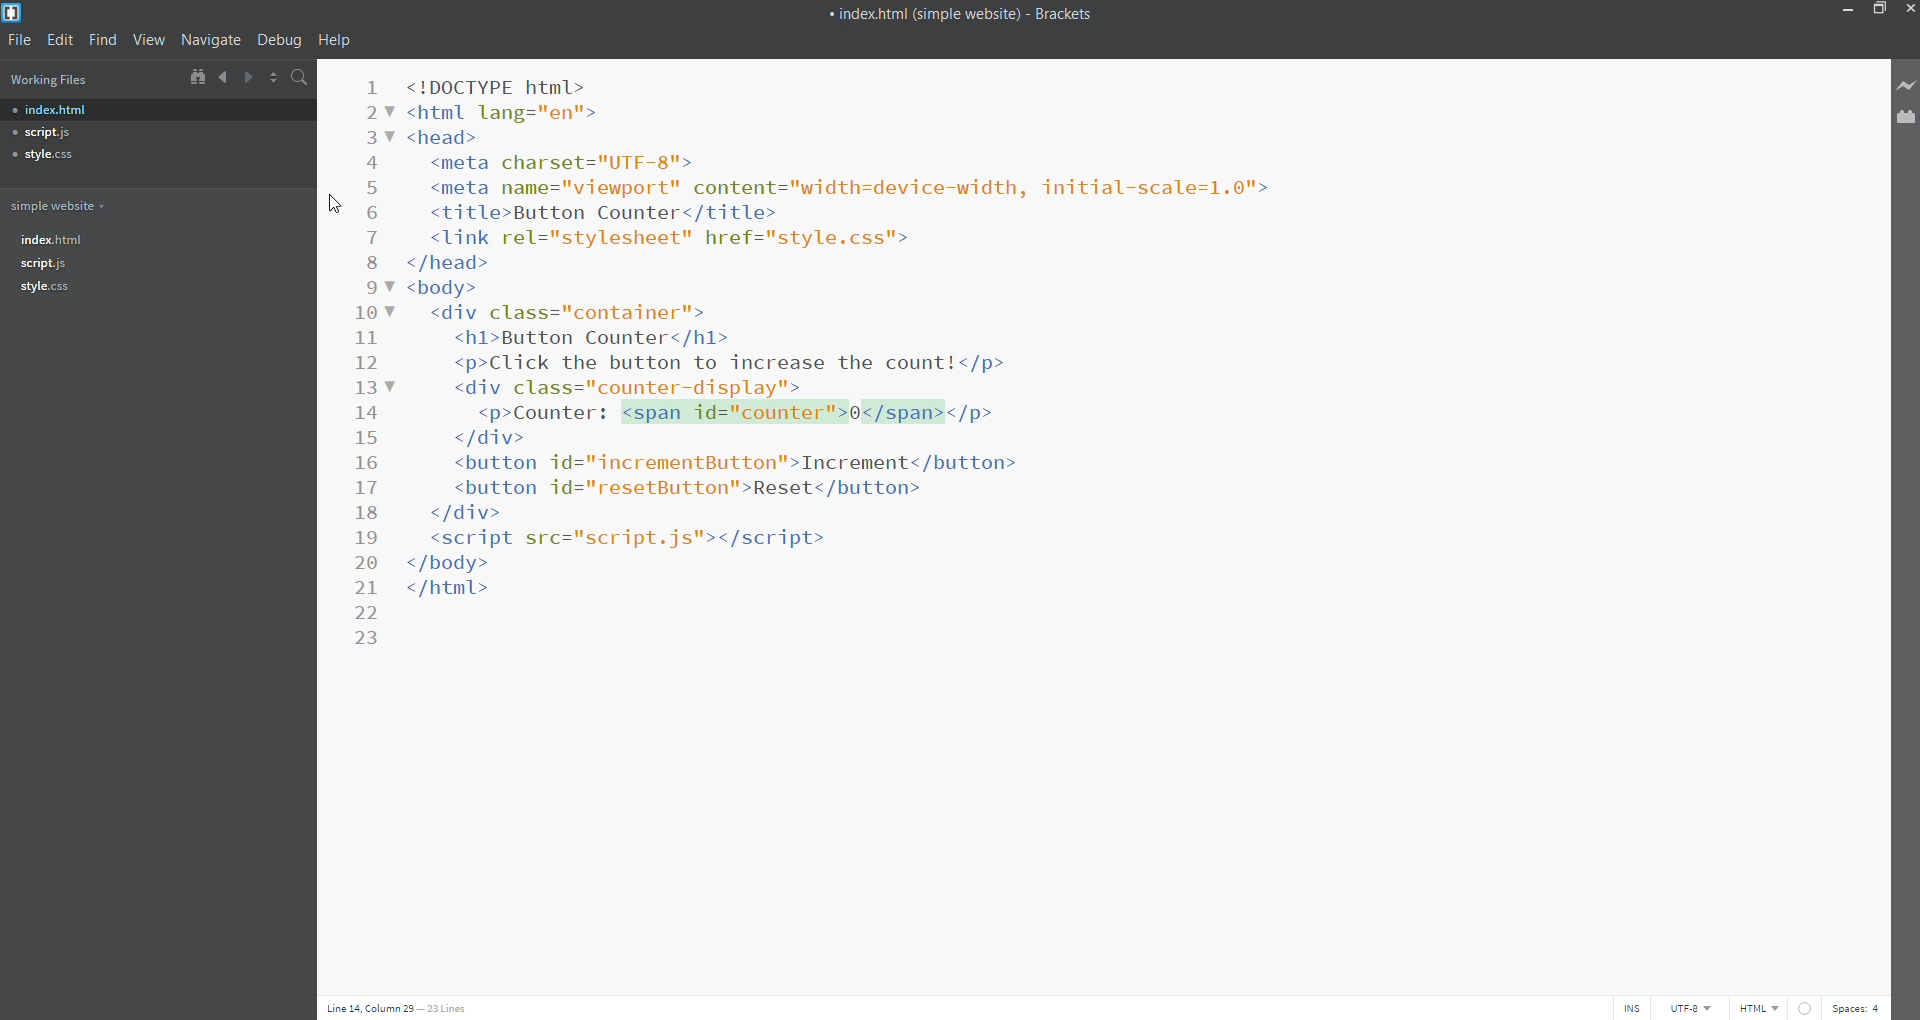 This screenshot has width=1920, height=1020. Describe the element at coordinates (272, 76) in the screenshot. I see `split icon` at that location.